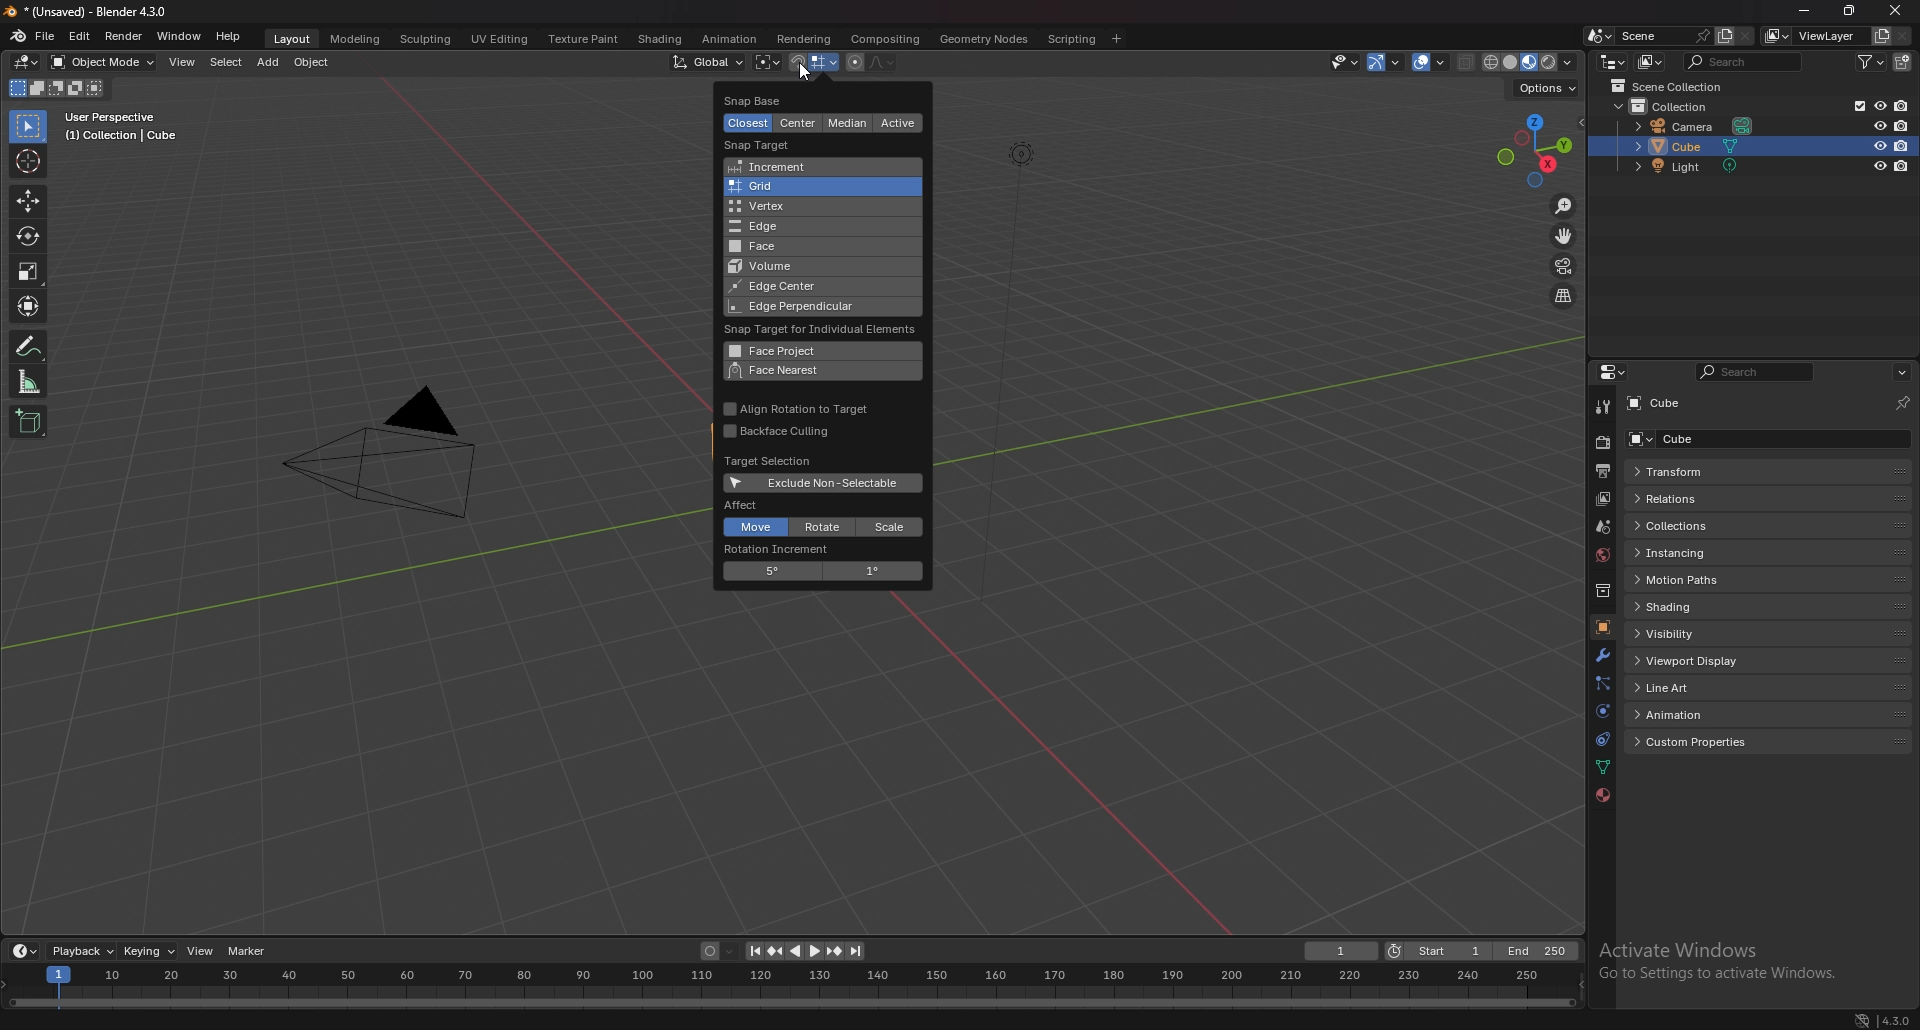  Describe the element at coordinates (808, 69) in the screenshot. I see `cursor` at that location.